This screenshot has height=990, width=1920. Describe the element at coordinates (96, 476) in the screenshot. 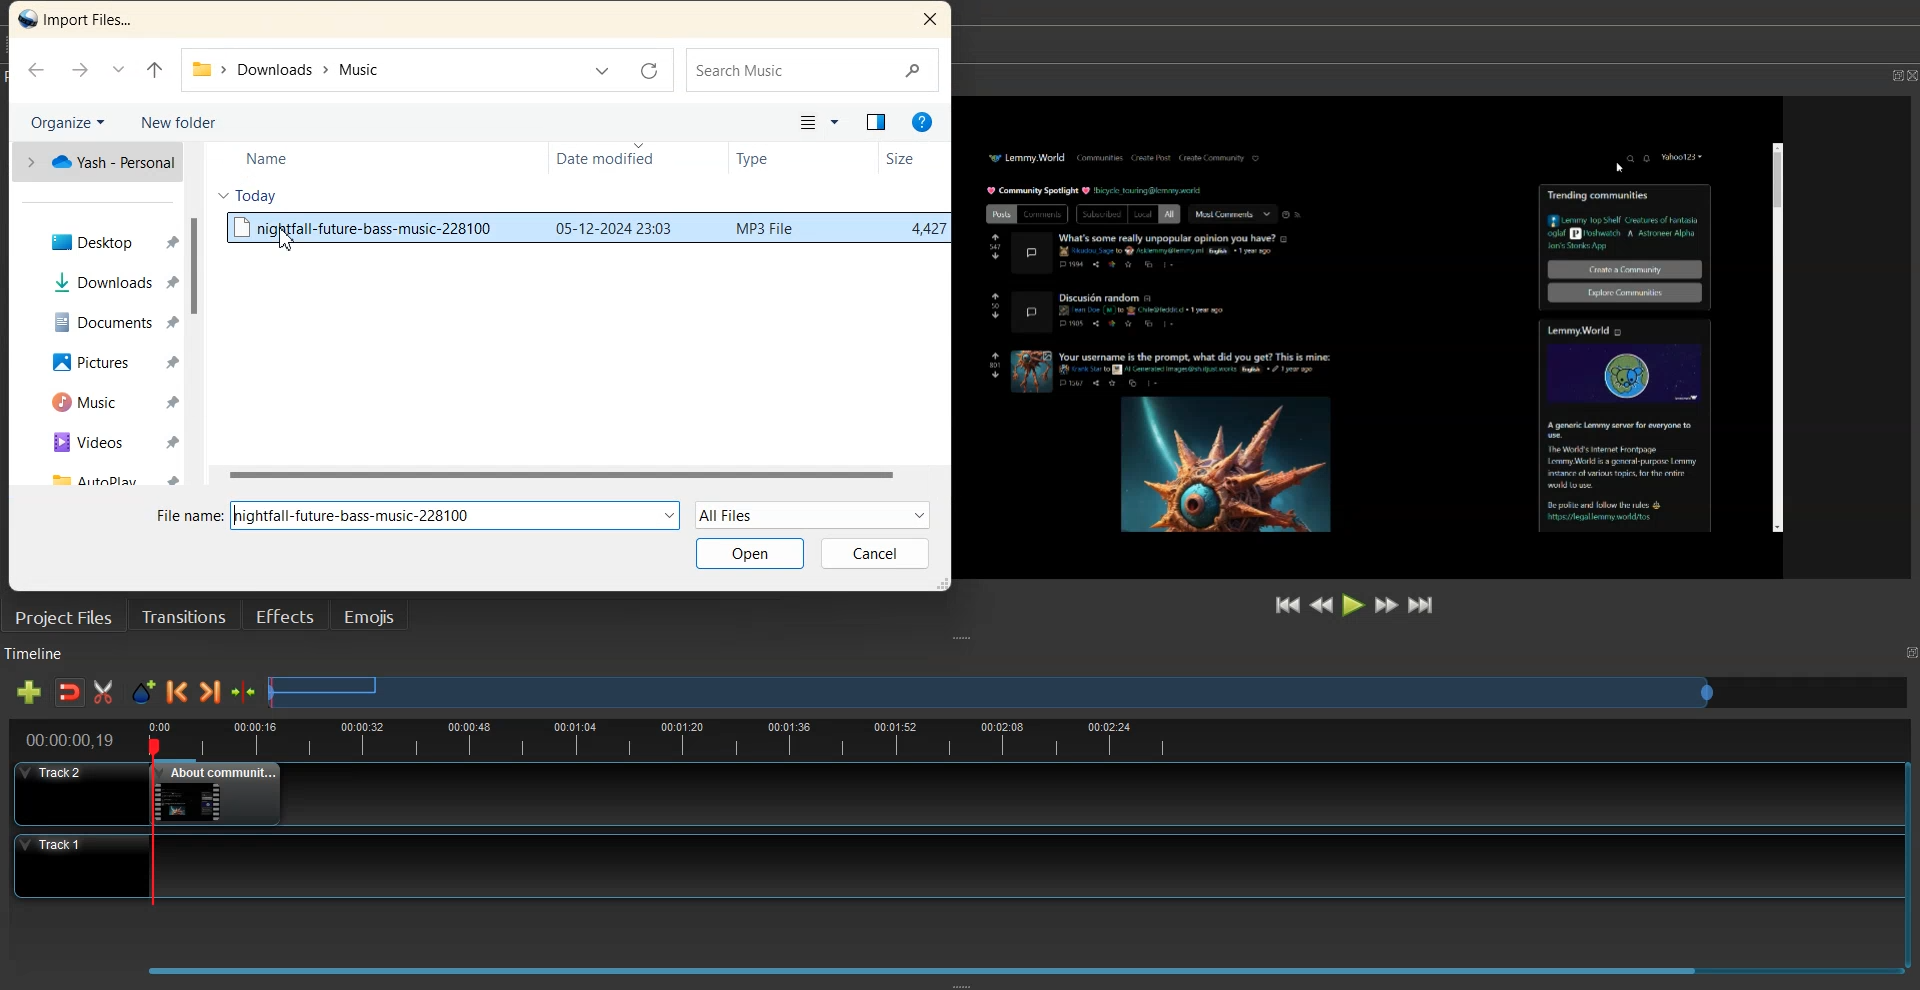

I see `AutoPlay` at that location.